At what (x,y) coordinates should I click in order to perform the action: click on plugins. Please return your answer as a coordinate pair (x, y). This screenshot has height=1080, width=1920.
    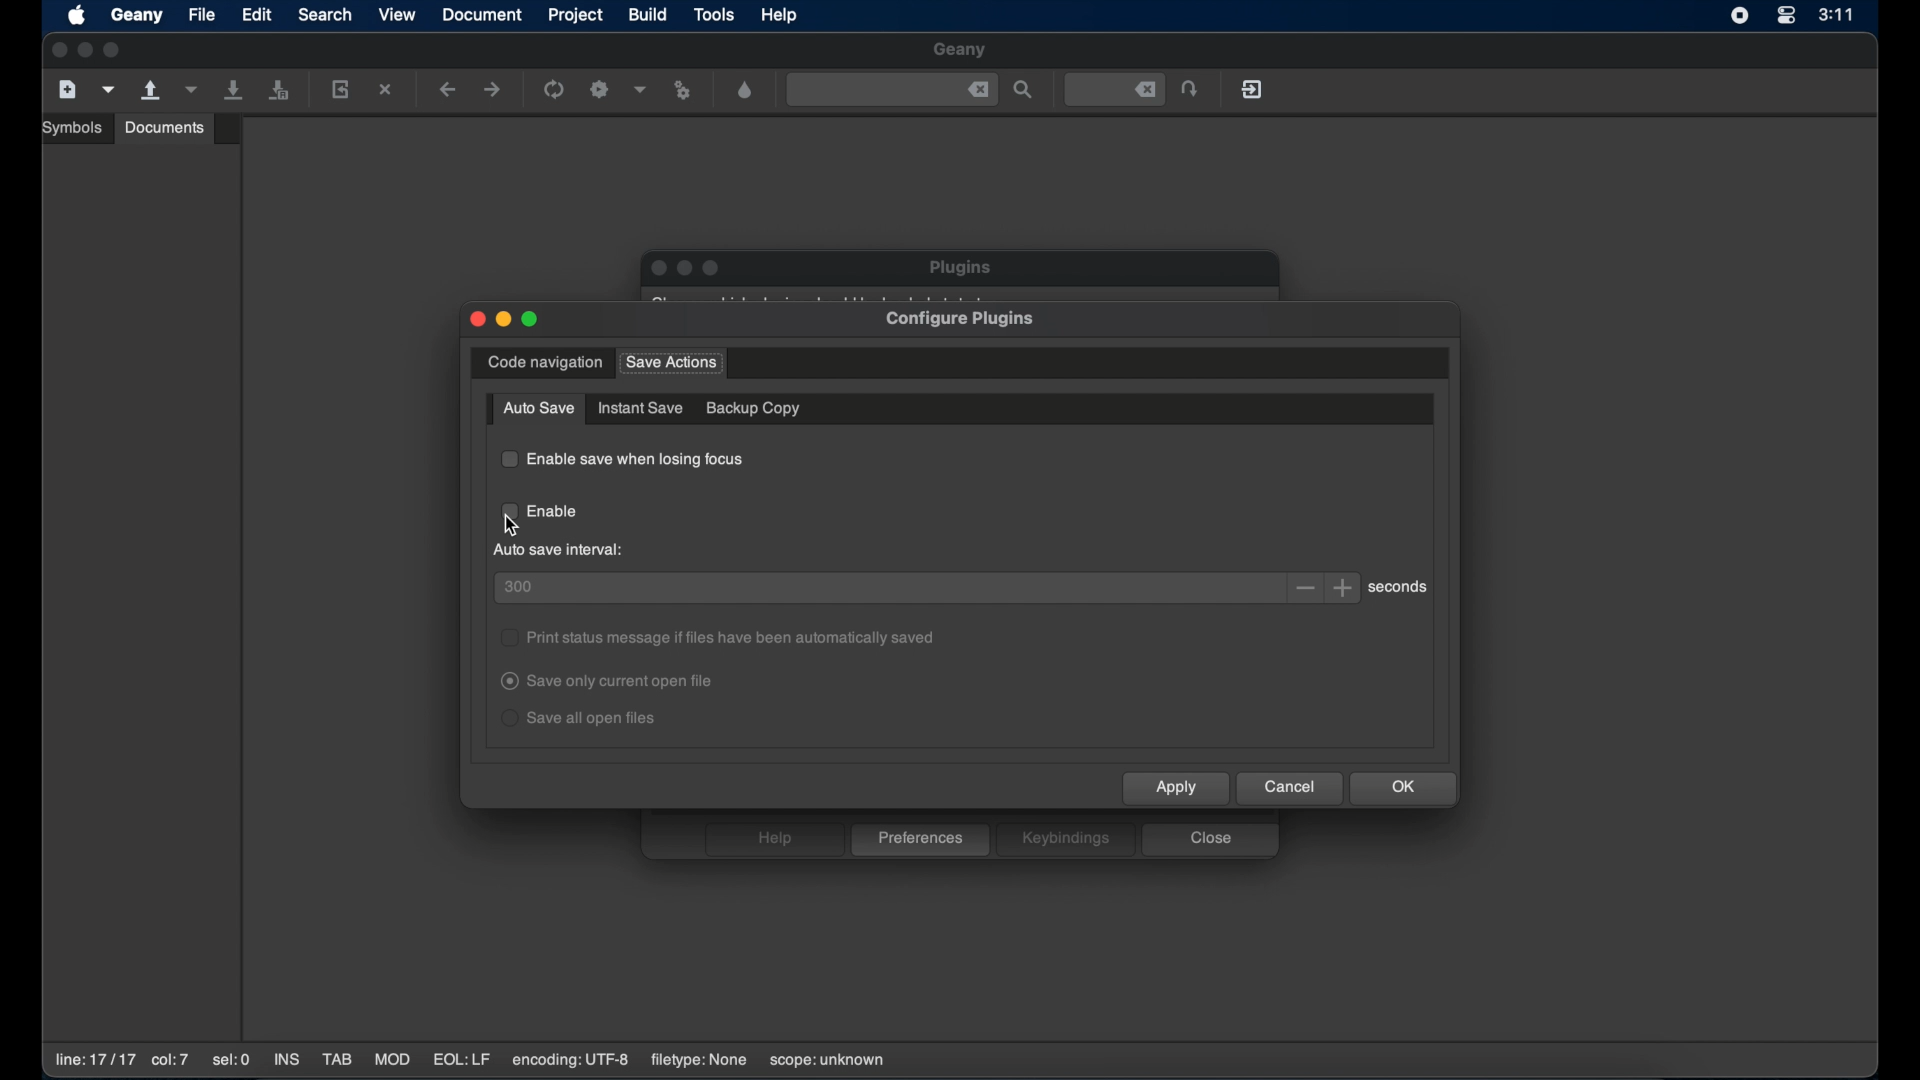
    Looking at the image, I should click on (963, 267).